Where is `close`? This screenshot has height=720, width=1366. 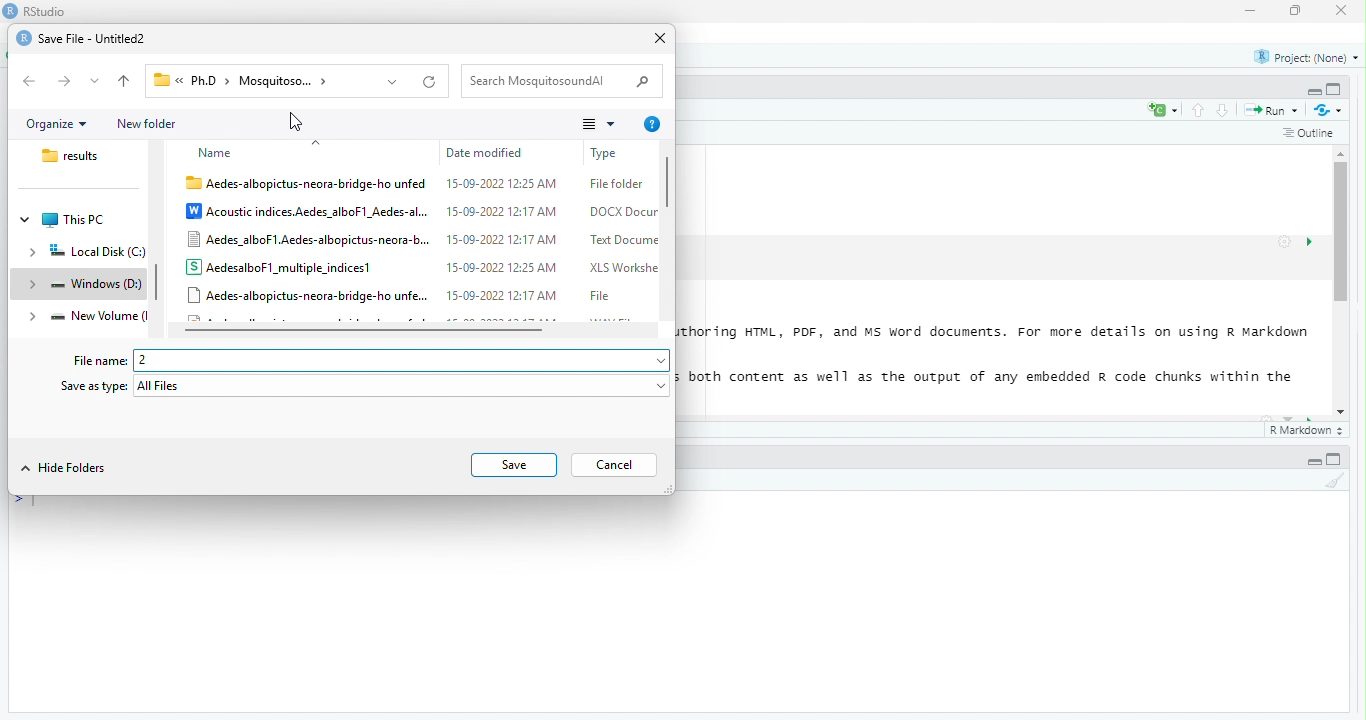
close is located at coordinates (1342, 10).